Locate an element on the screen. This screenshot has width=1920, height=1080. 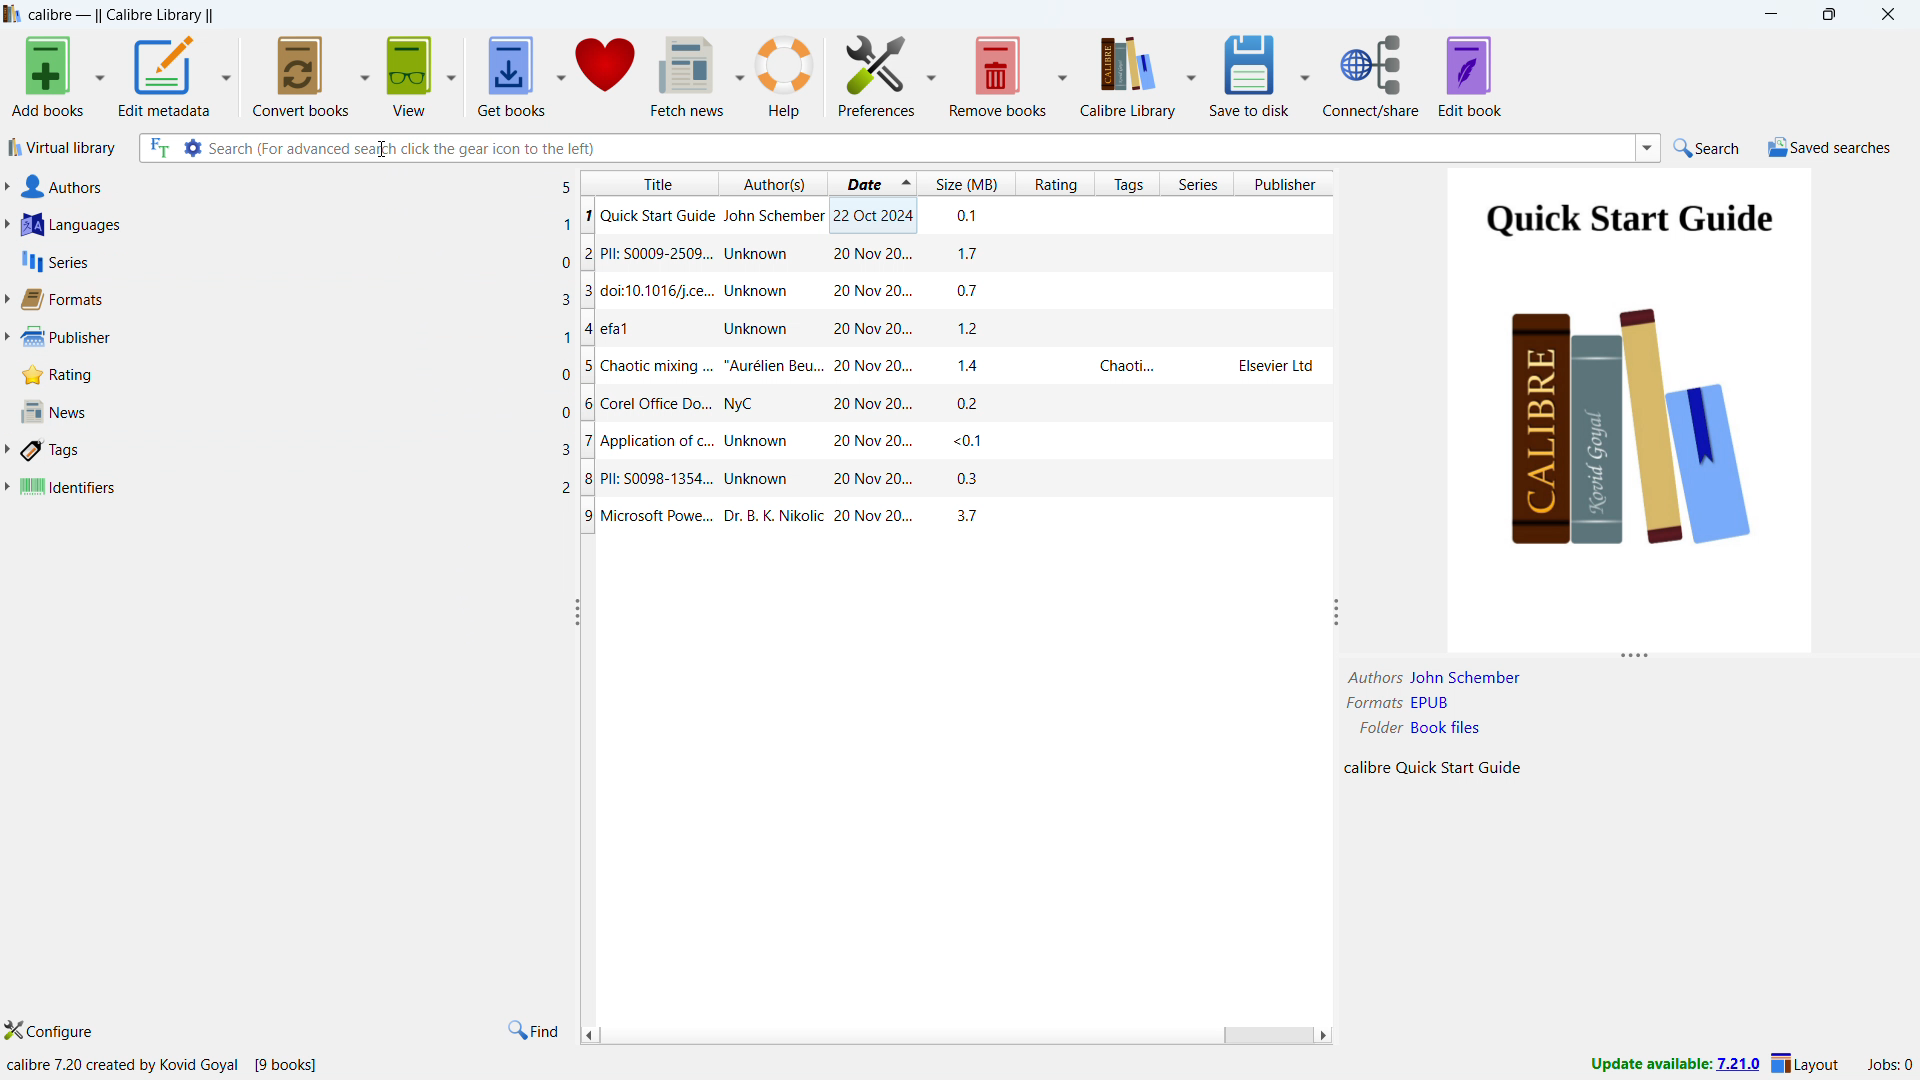
calibre library is located at coordinates (1128, 75).